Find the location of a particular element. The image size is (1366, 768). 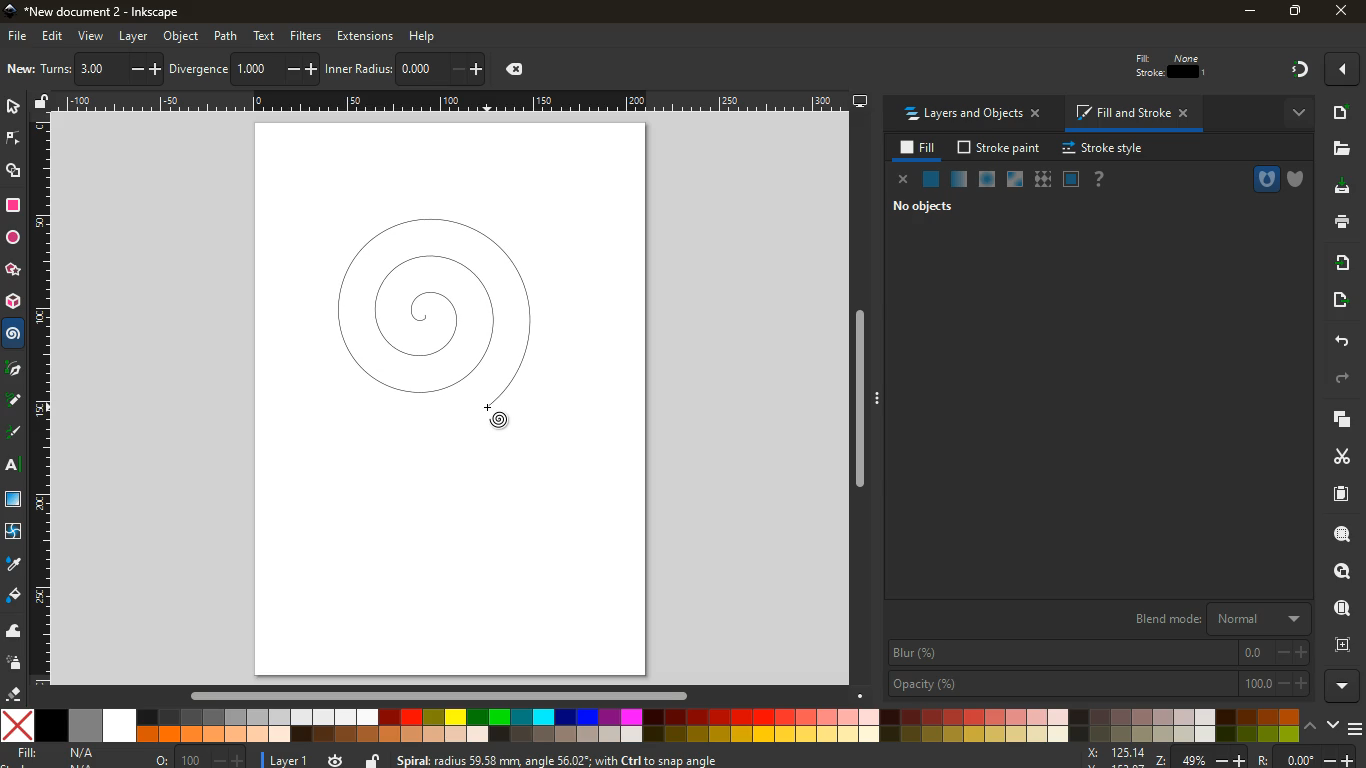

fill is located at coordinates (919, 148).